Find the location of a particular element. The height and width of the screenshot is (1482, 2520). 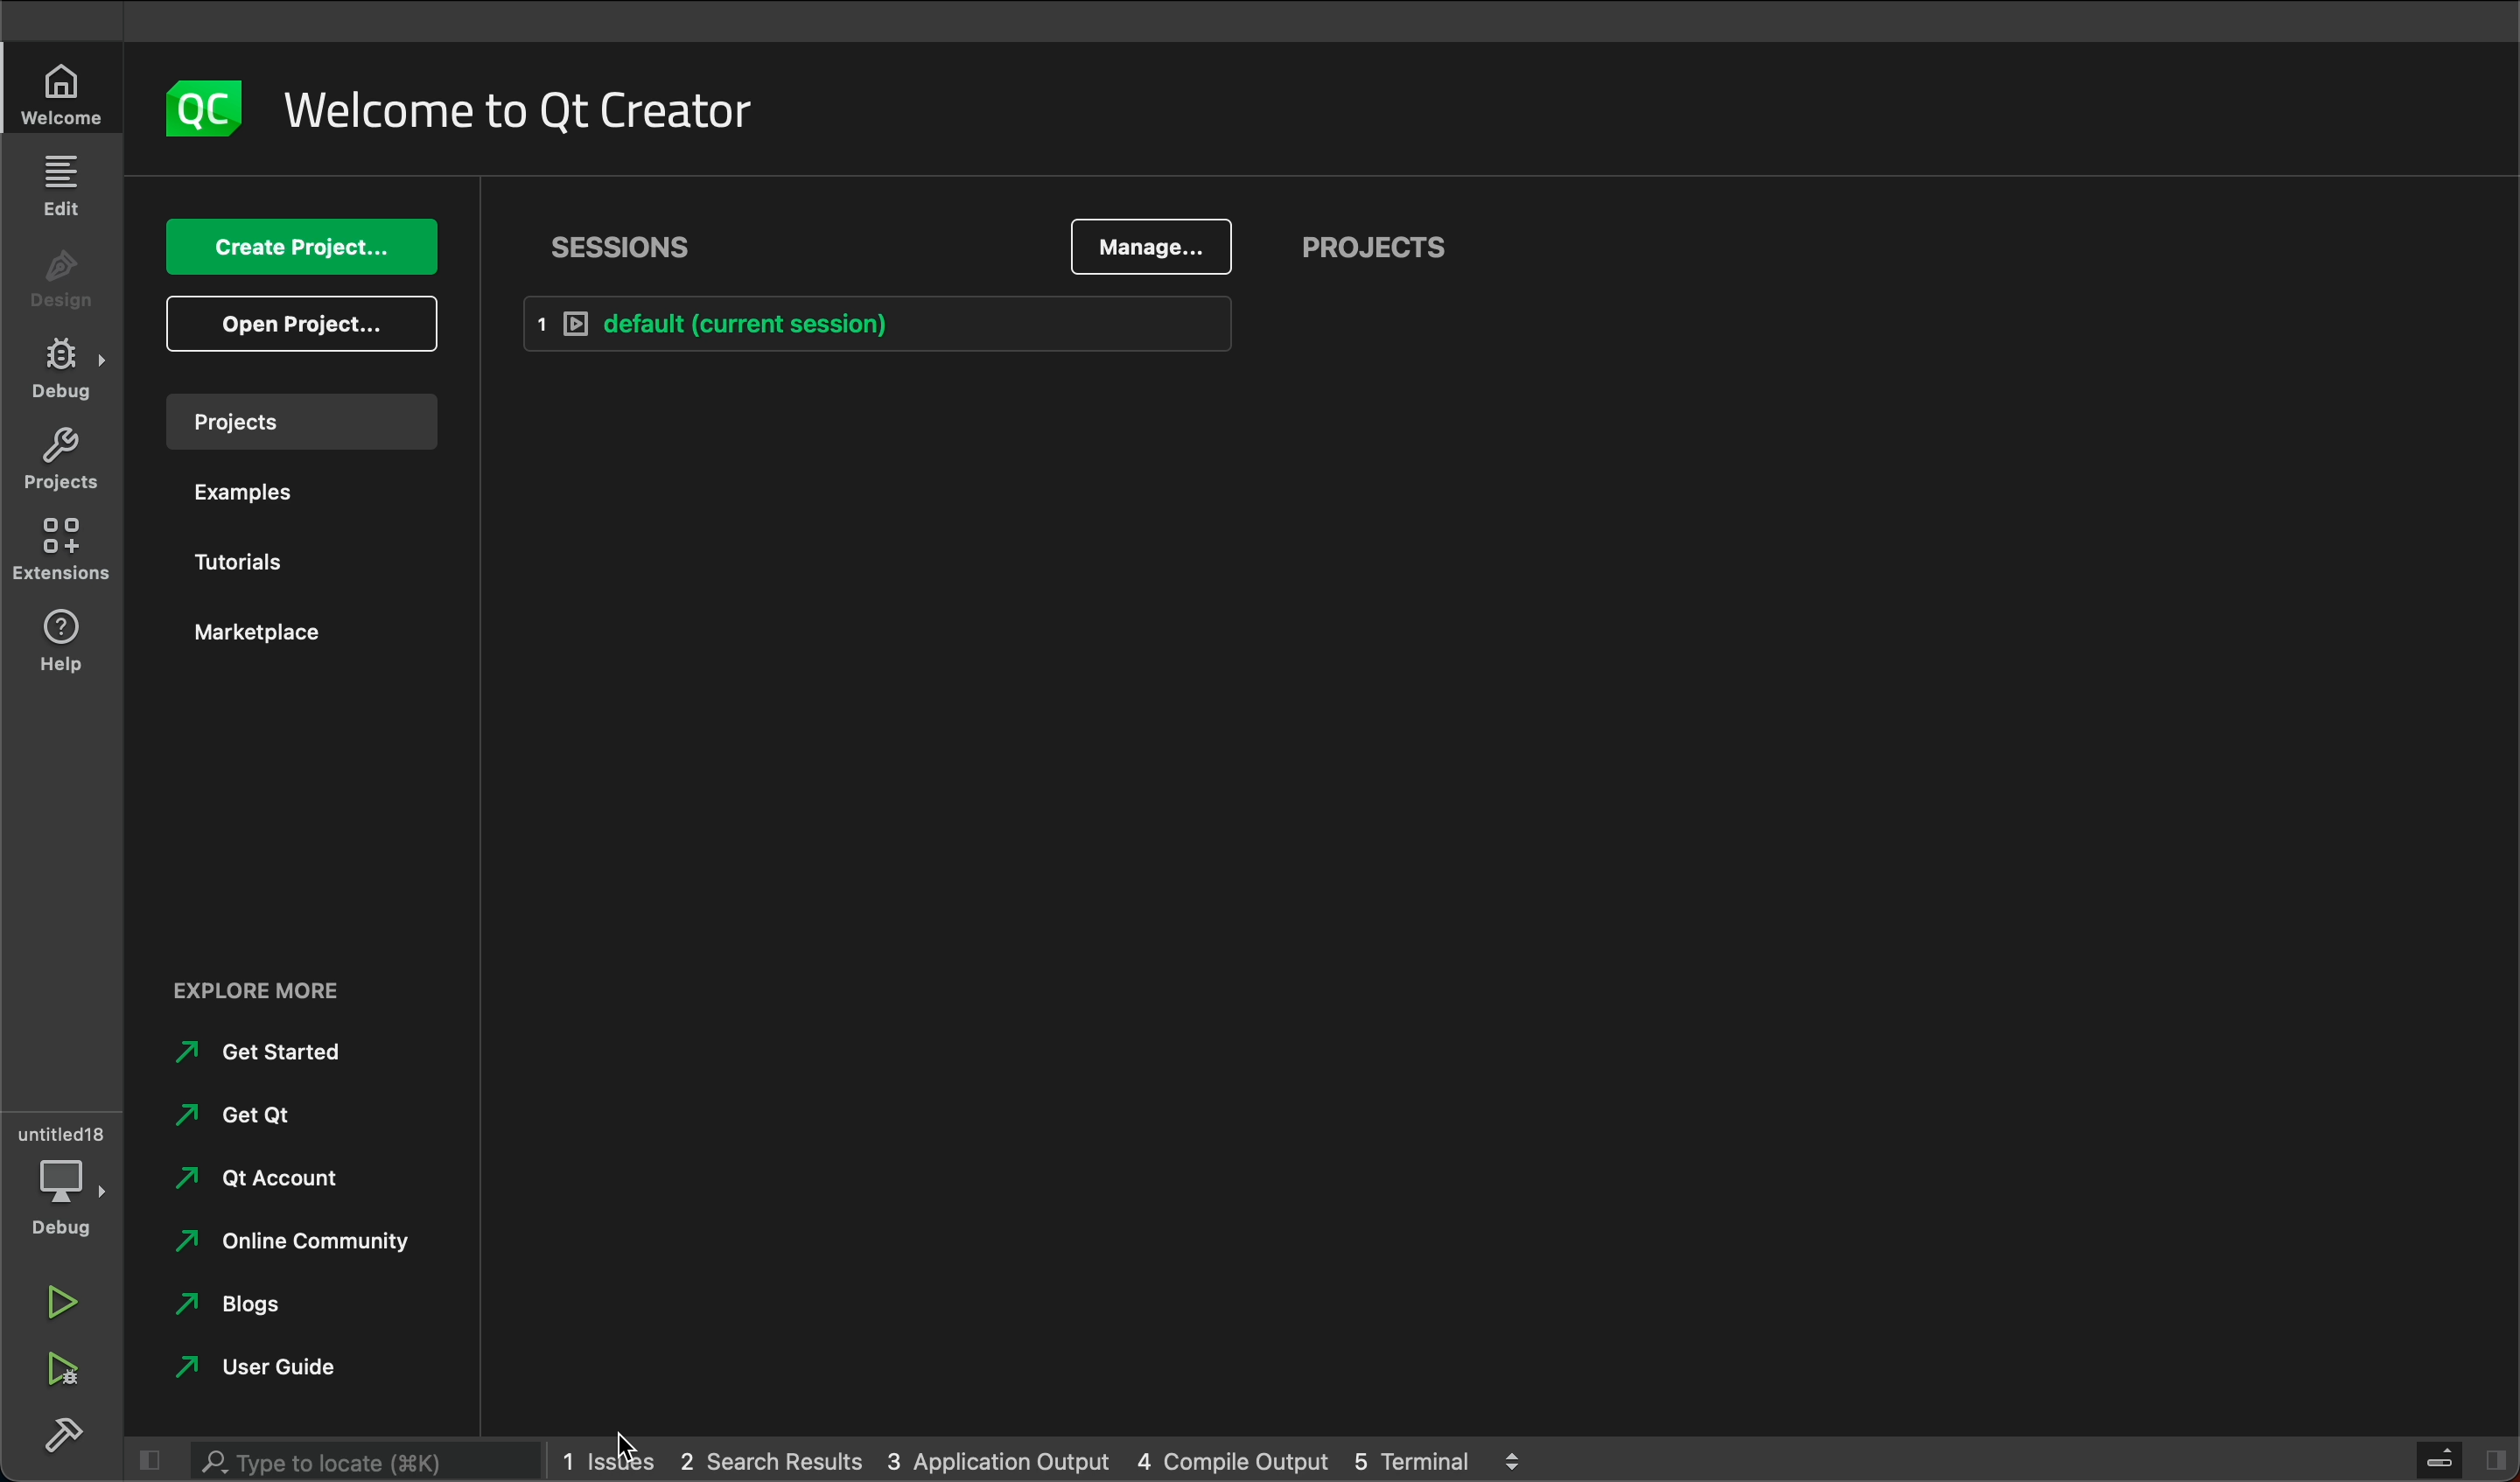

design is located at coordinates (65, 281).